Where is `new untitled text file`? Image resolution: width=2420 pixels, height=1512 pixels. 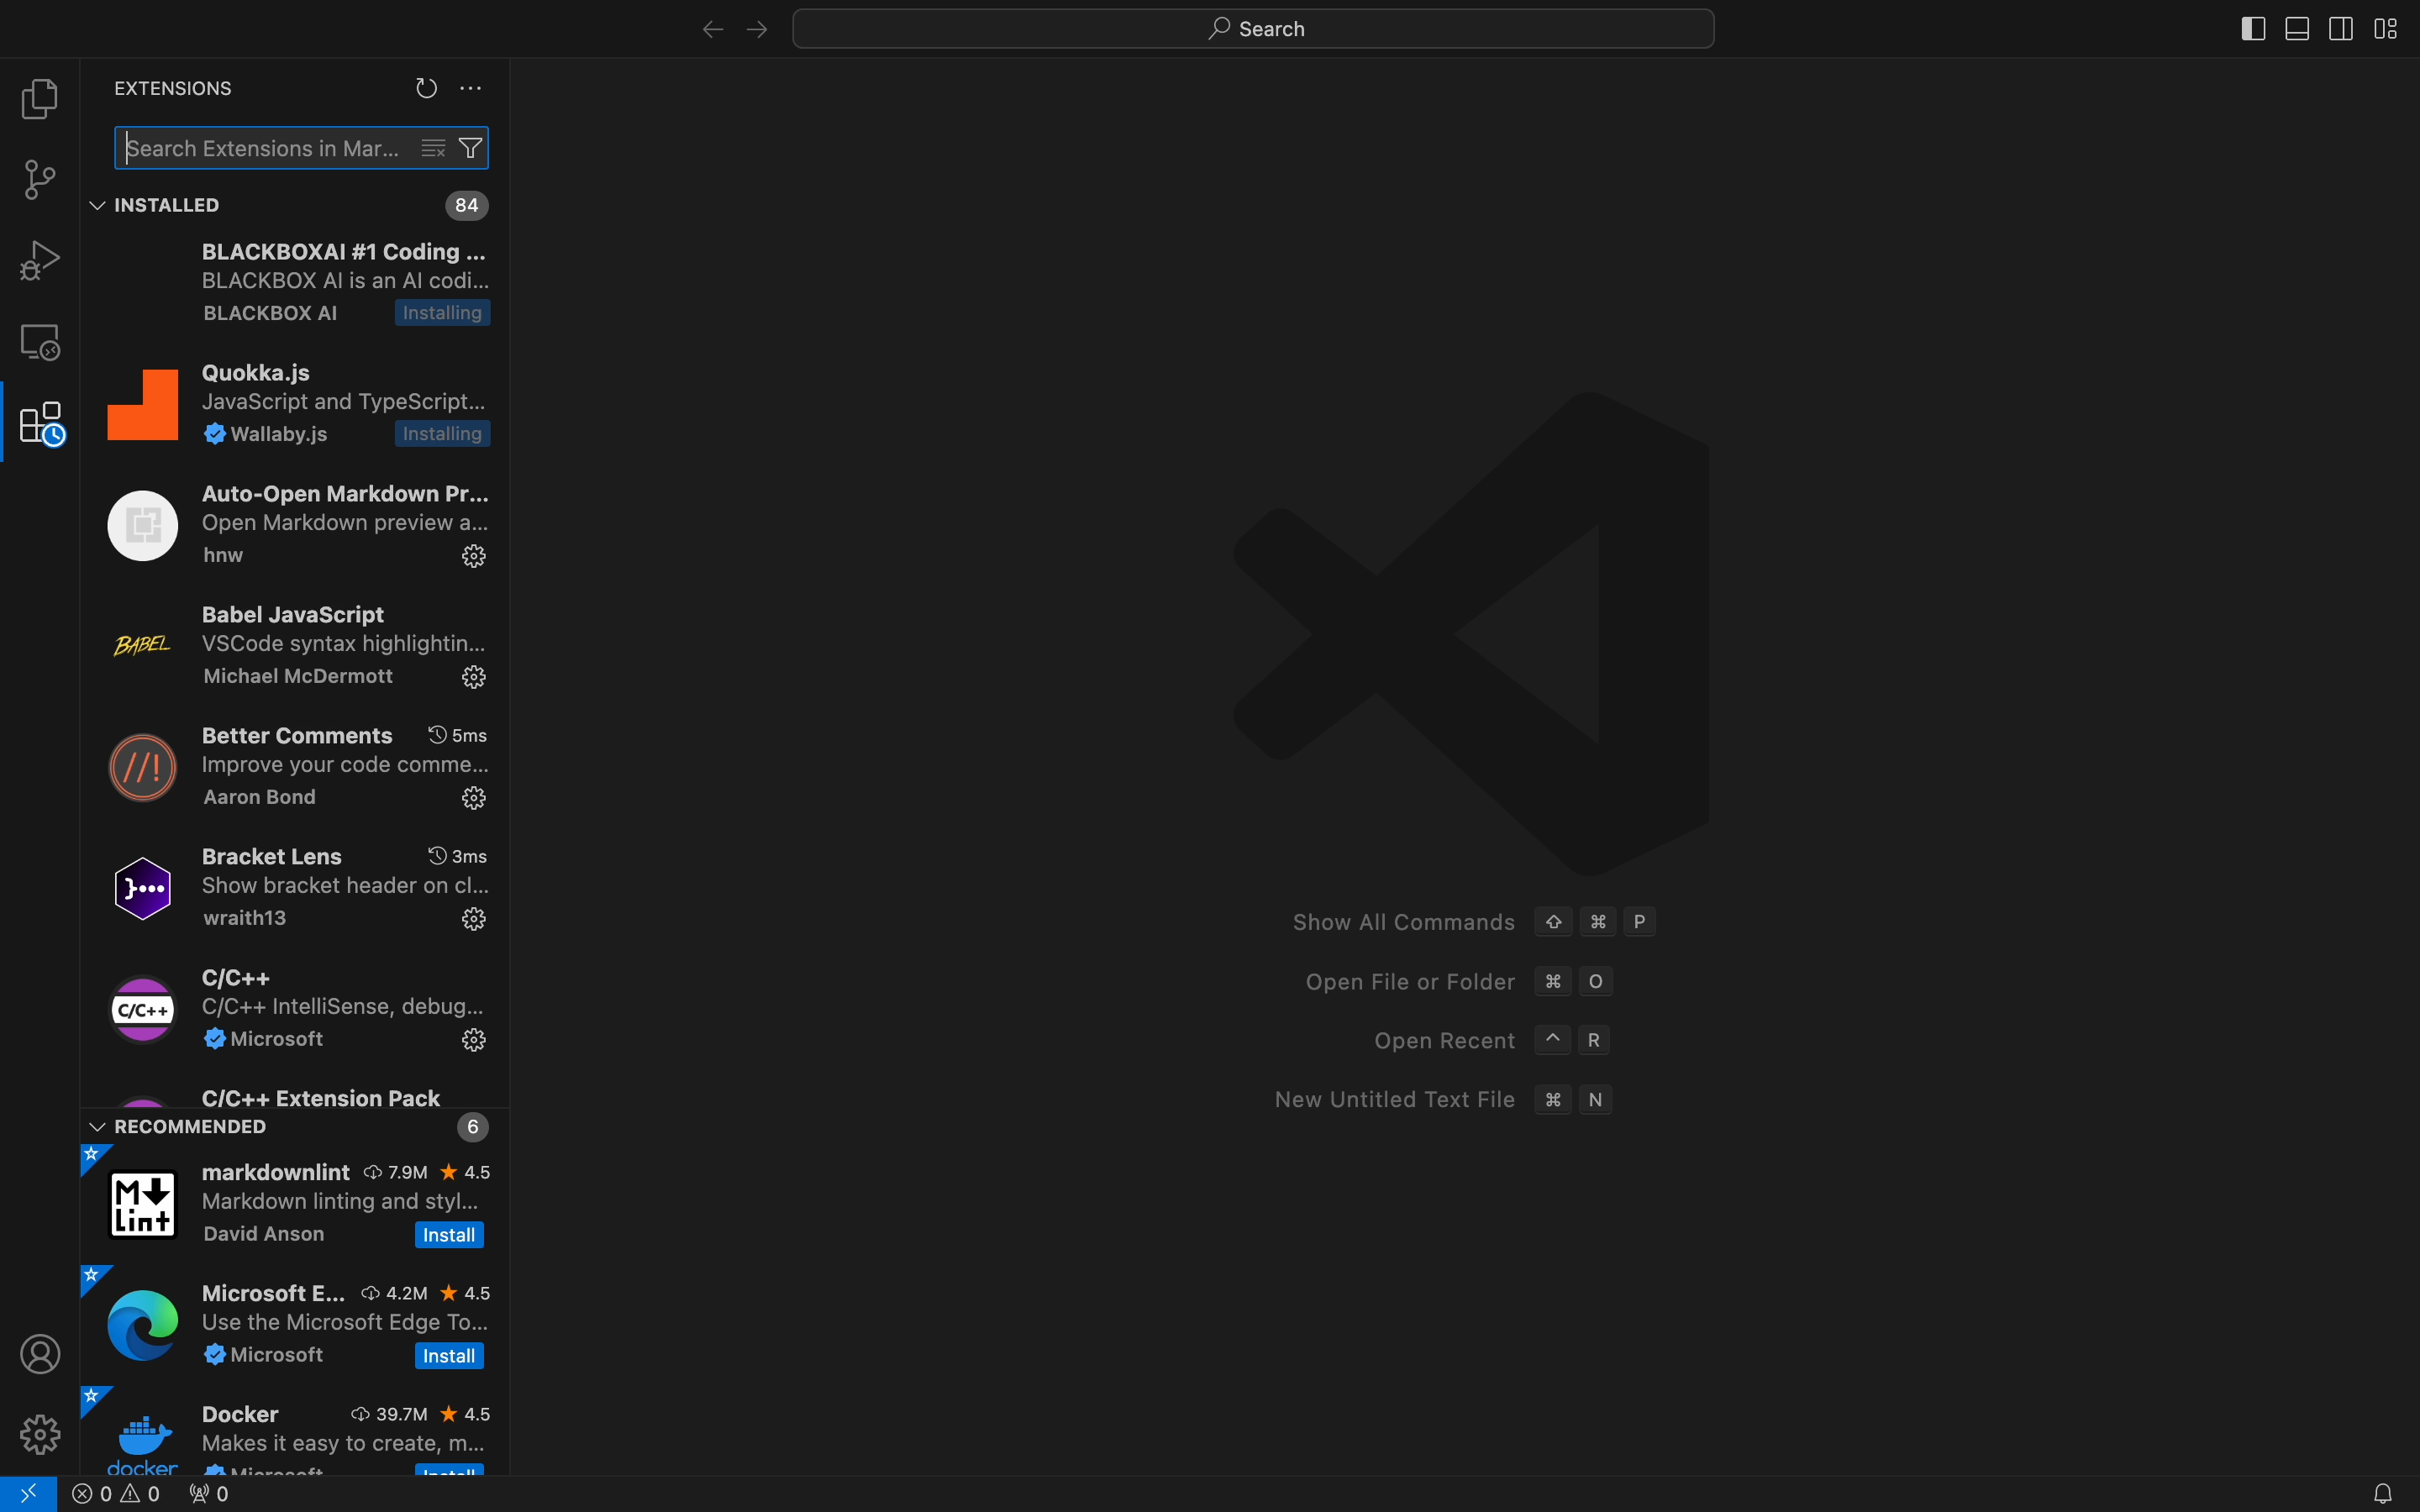
new untitled text file is located at coordinates (1438, 1101).